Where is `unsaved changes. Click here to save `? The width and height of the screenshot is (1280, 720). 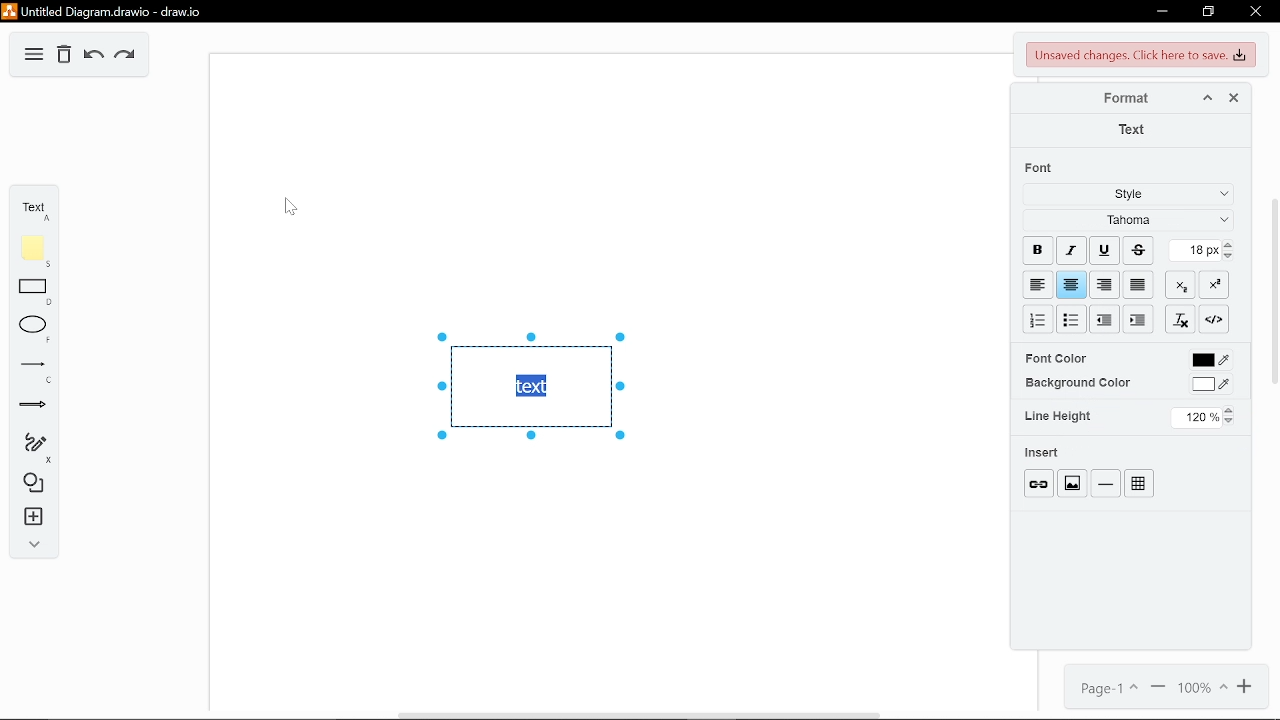 unsaved changes. Click here to save  is located at coordinates (1138, 55).